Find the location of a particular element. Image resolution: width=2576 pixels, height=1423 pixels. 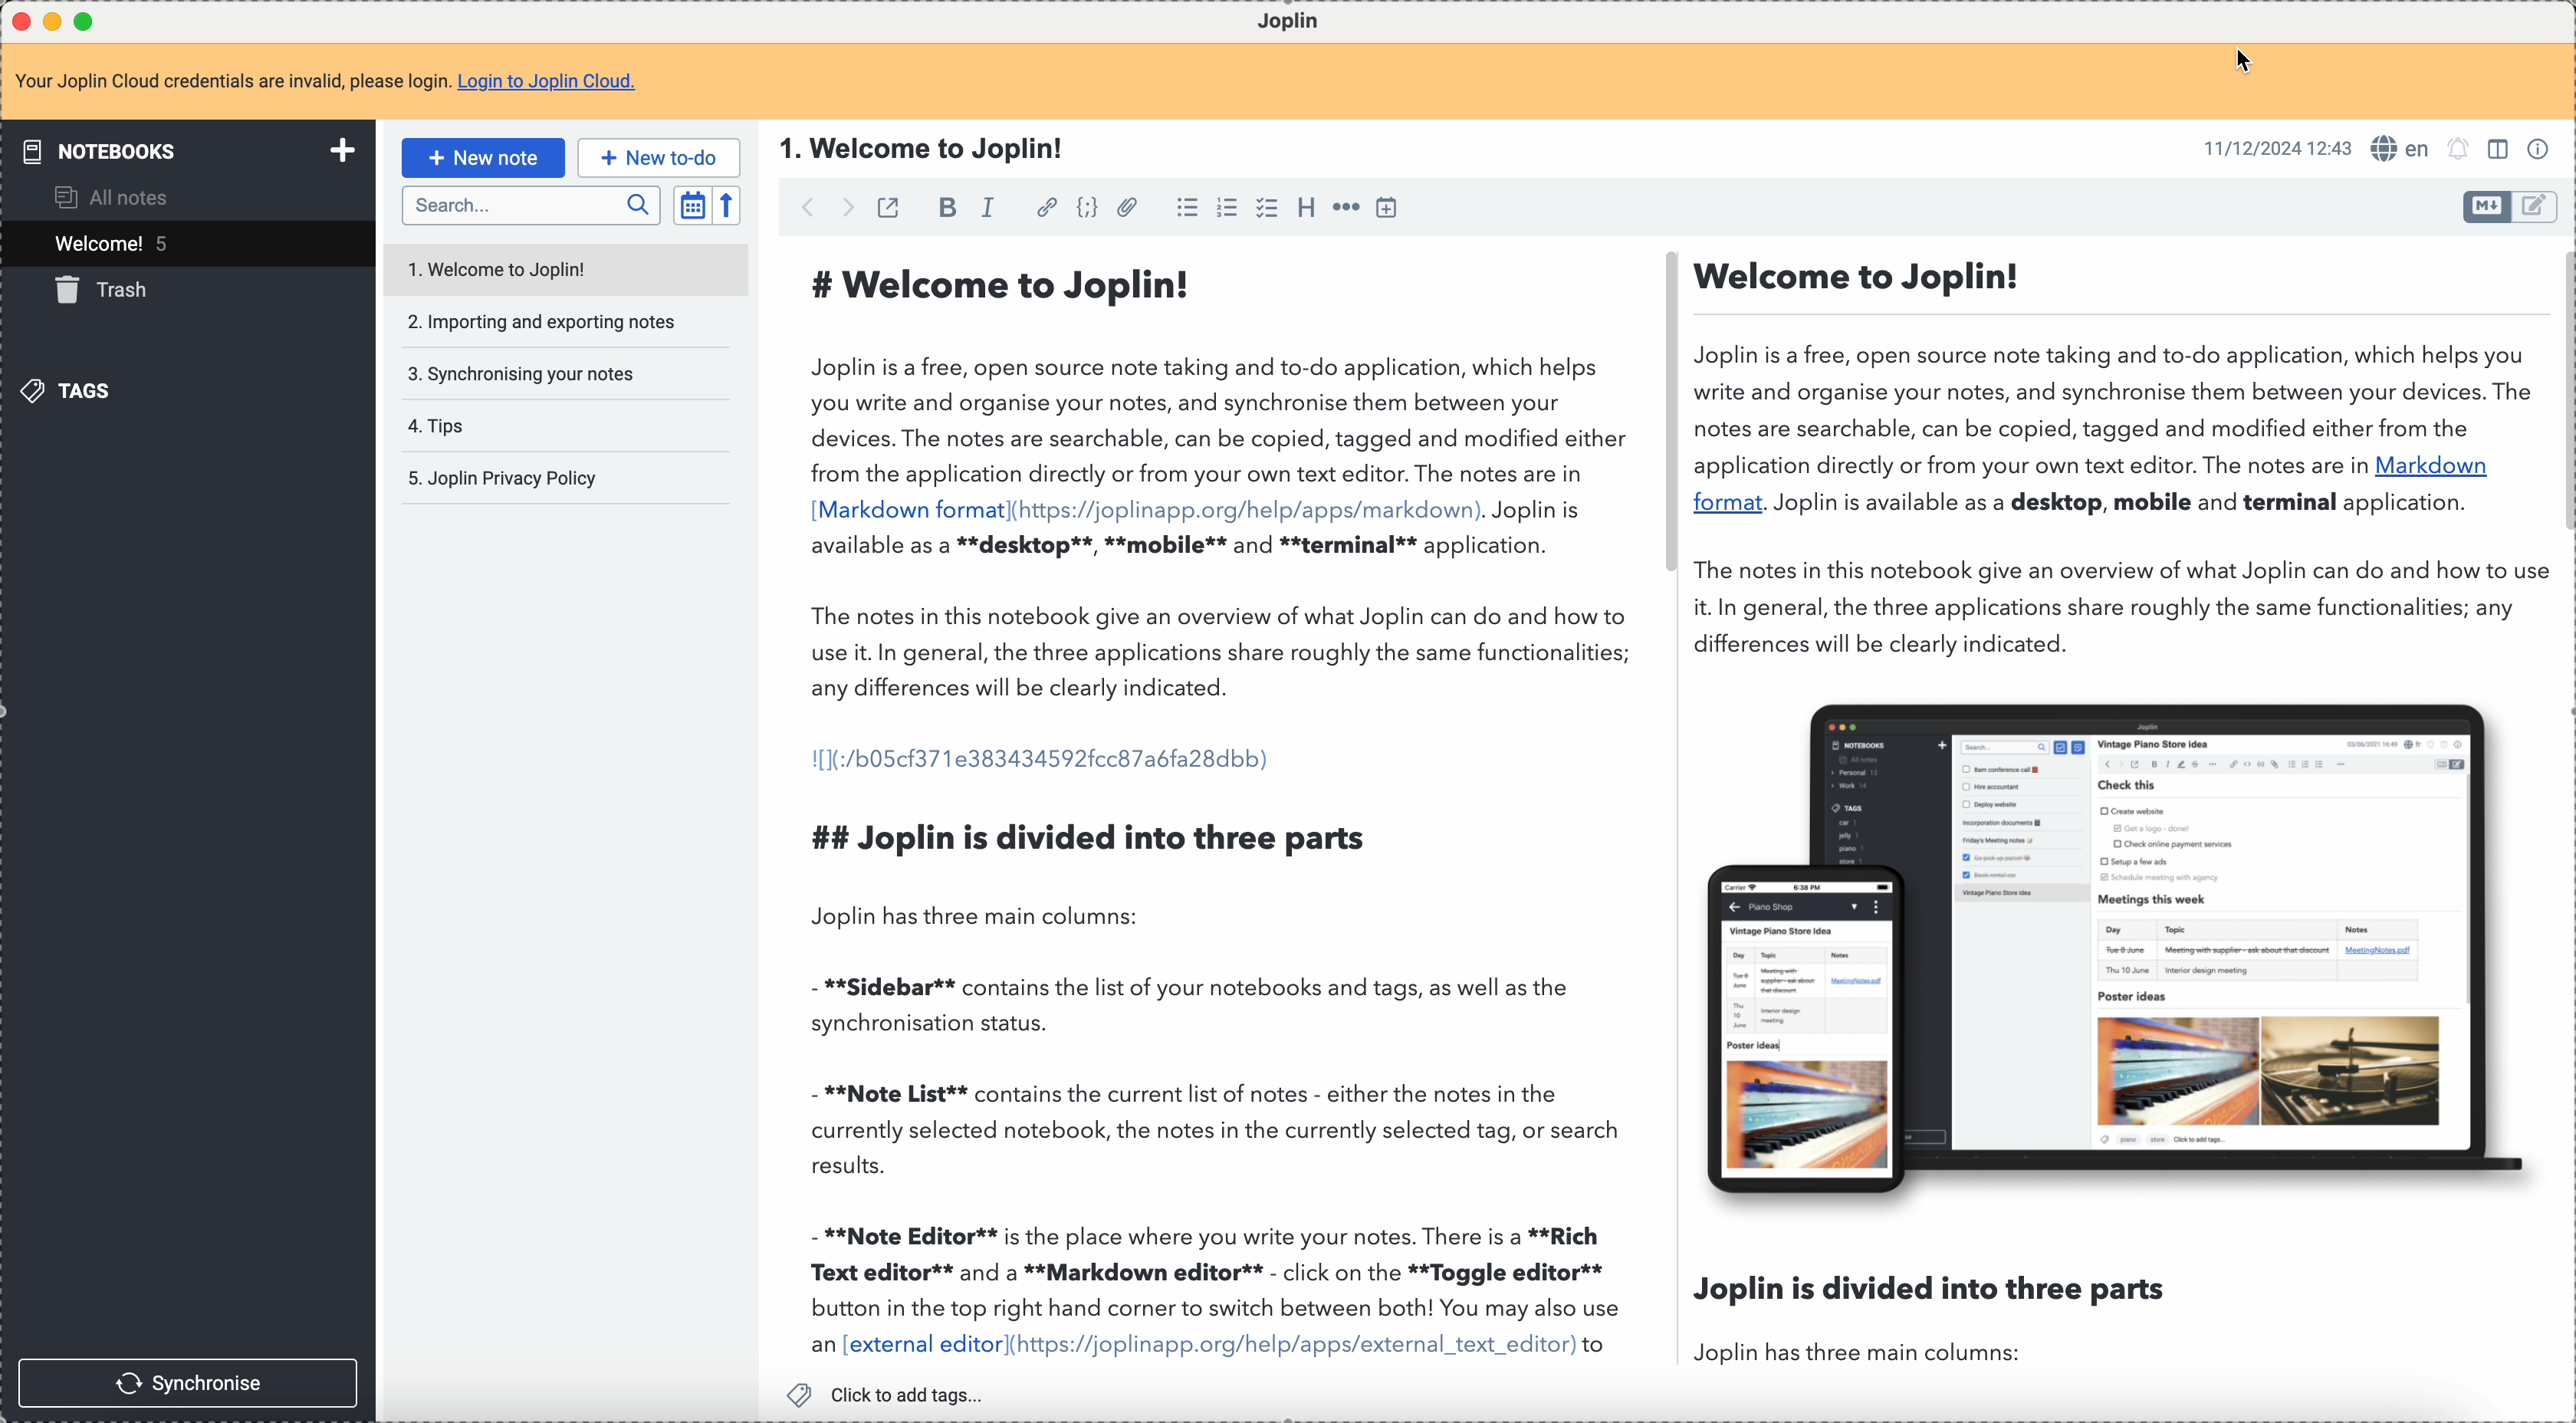

all notes is located at coordinates (122, 197).